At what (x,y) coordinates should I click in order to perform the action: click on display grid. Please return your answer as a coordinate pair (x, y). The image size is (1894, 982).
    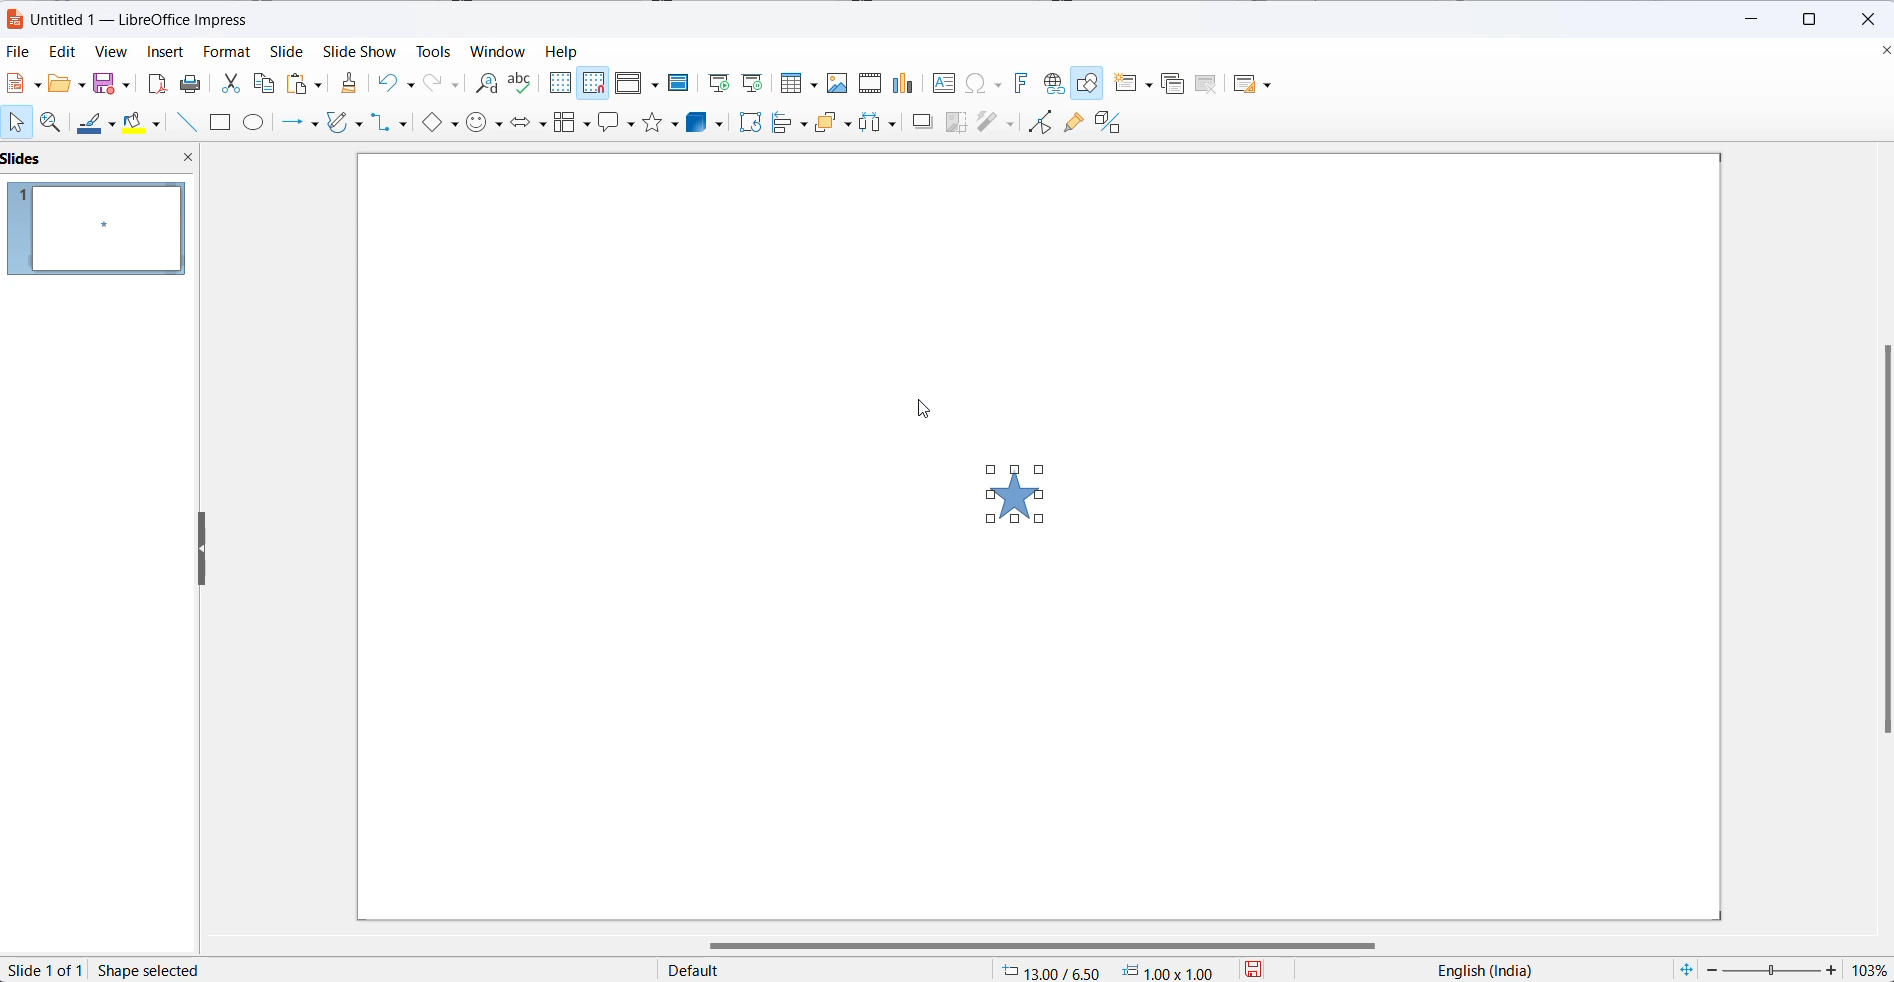
    Looking at the image, I should click on (559, 83).